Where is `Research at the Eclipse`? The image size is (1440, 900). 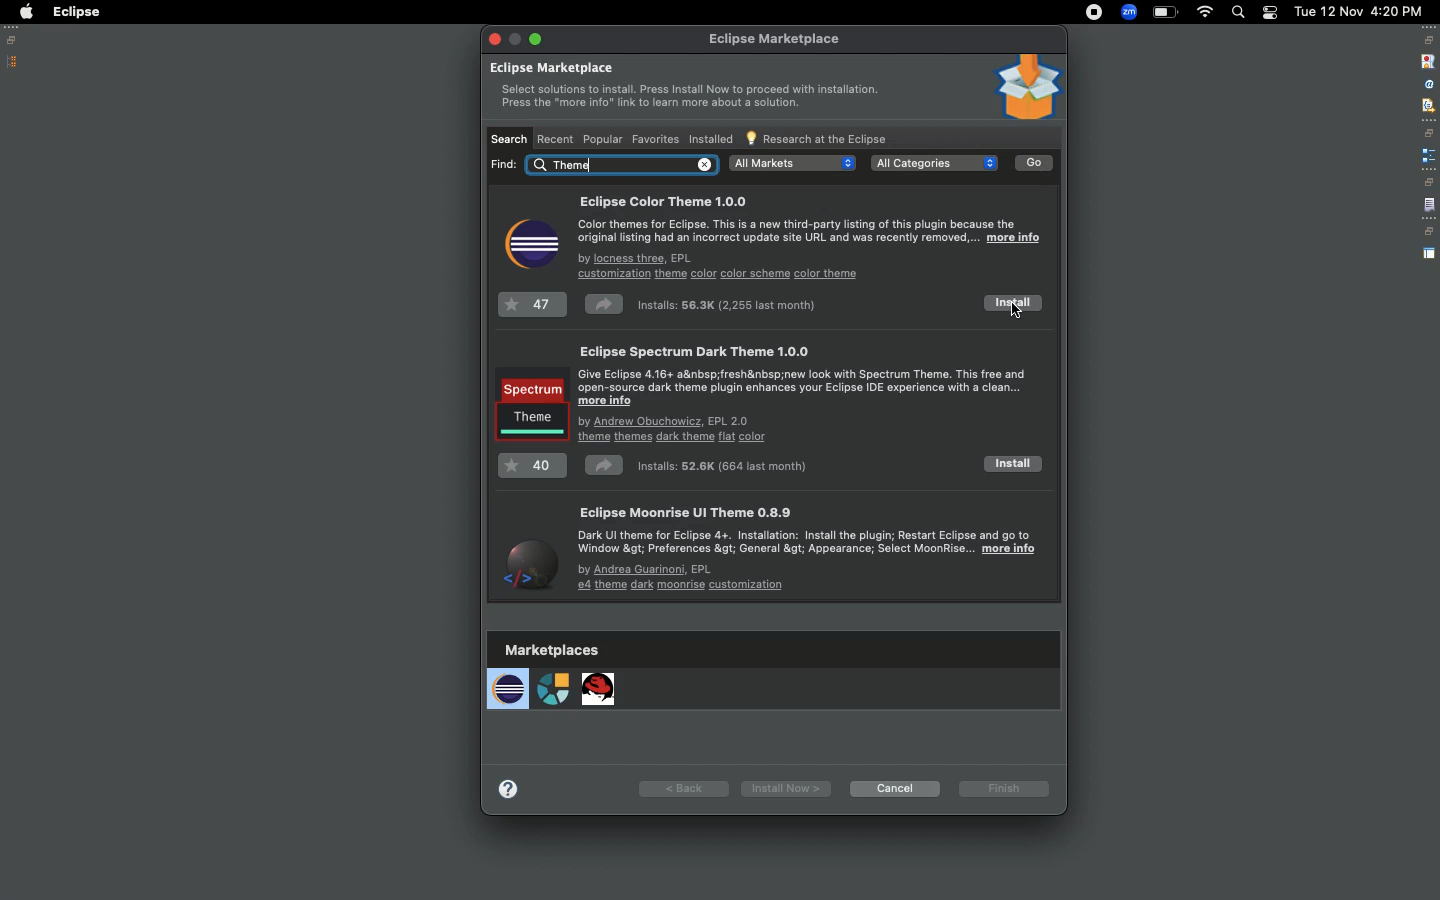
Research at the Eclipse is located at coordinates (817, 137).